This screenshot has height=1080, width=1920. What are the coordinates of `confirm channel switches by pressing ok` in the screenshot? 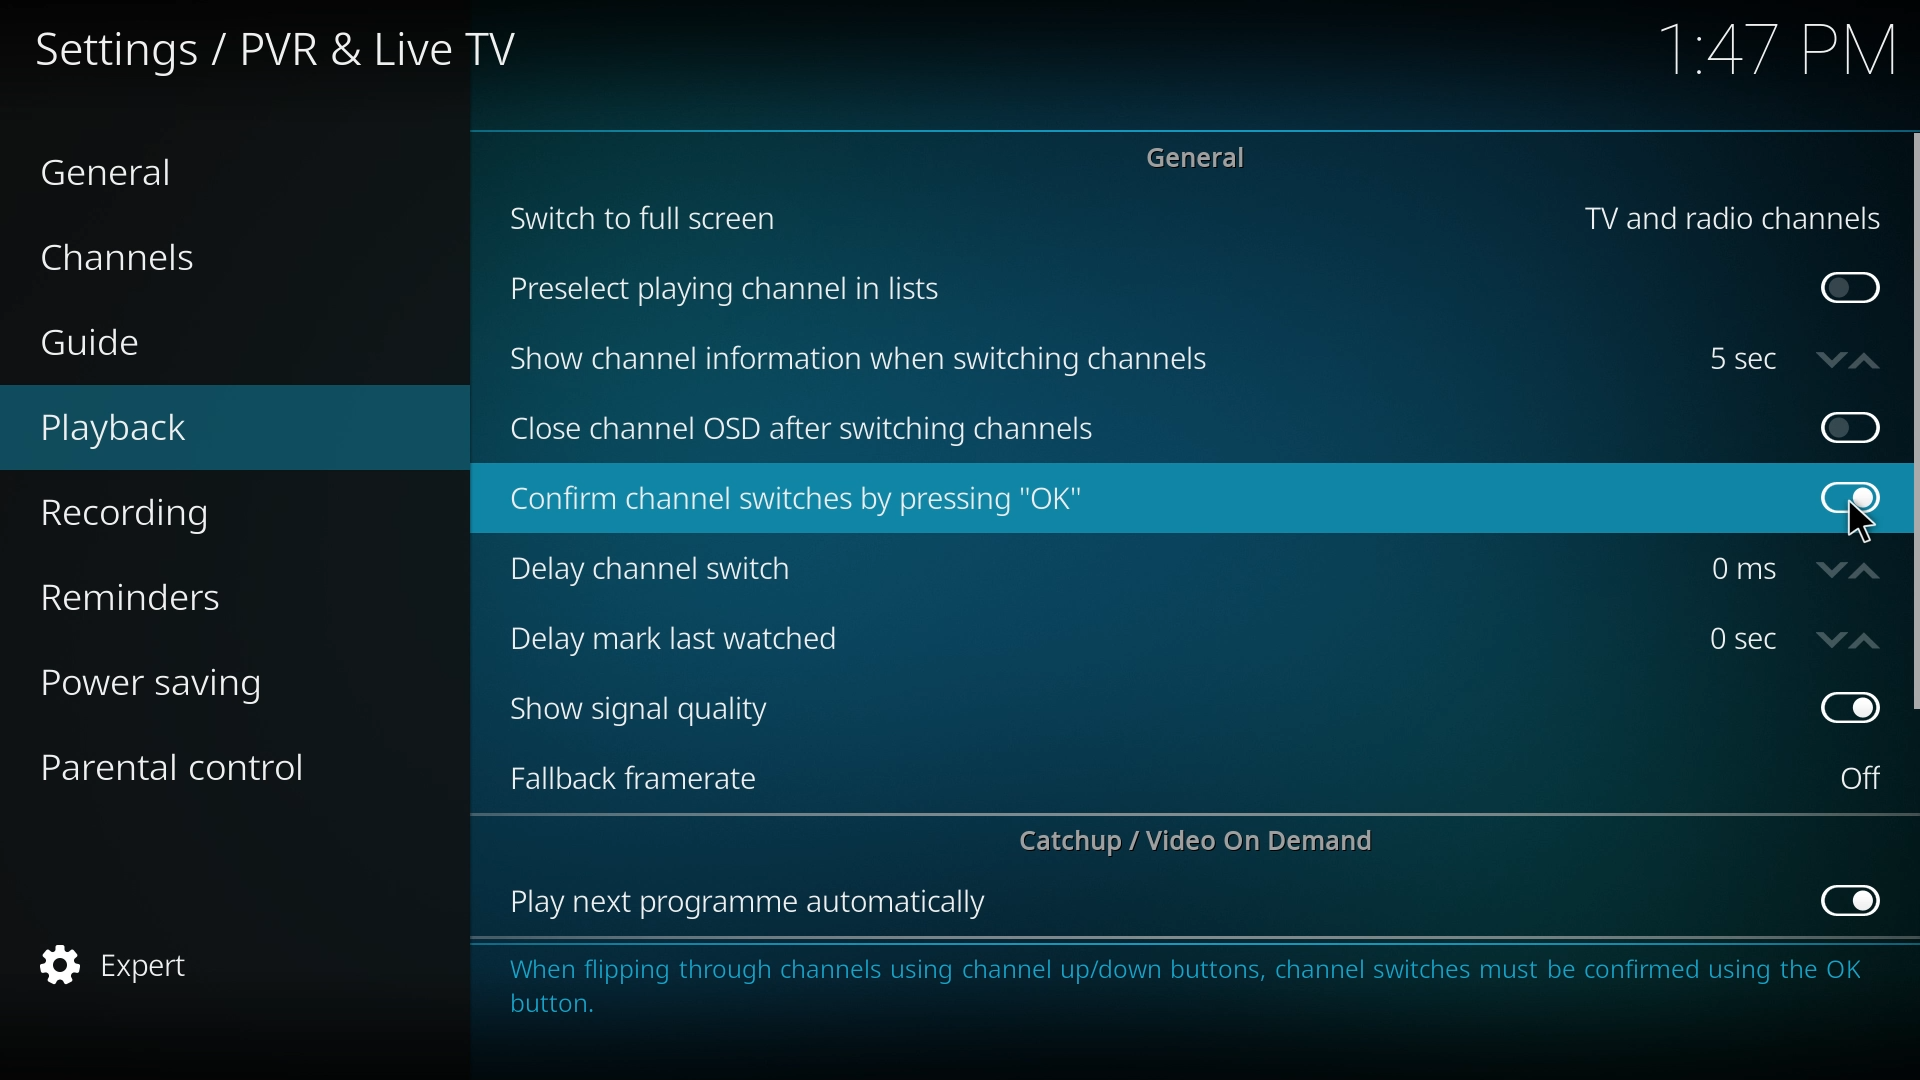 It's located at (795, 500).